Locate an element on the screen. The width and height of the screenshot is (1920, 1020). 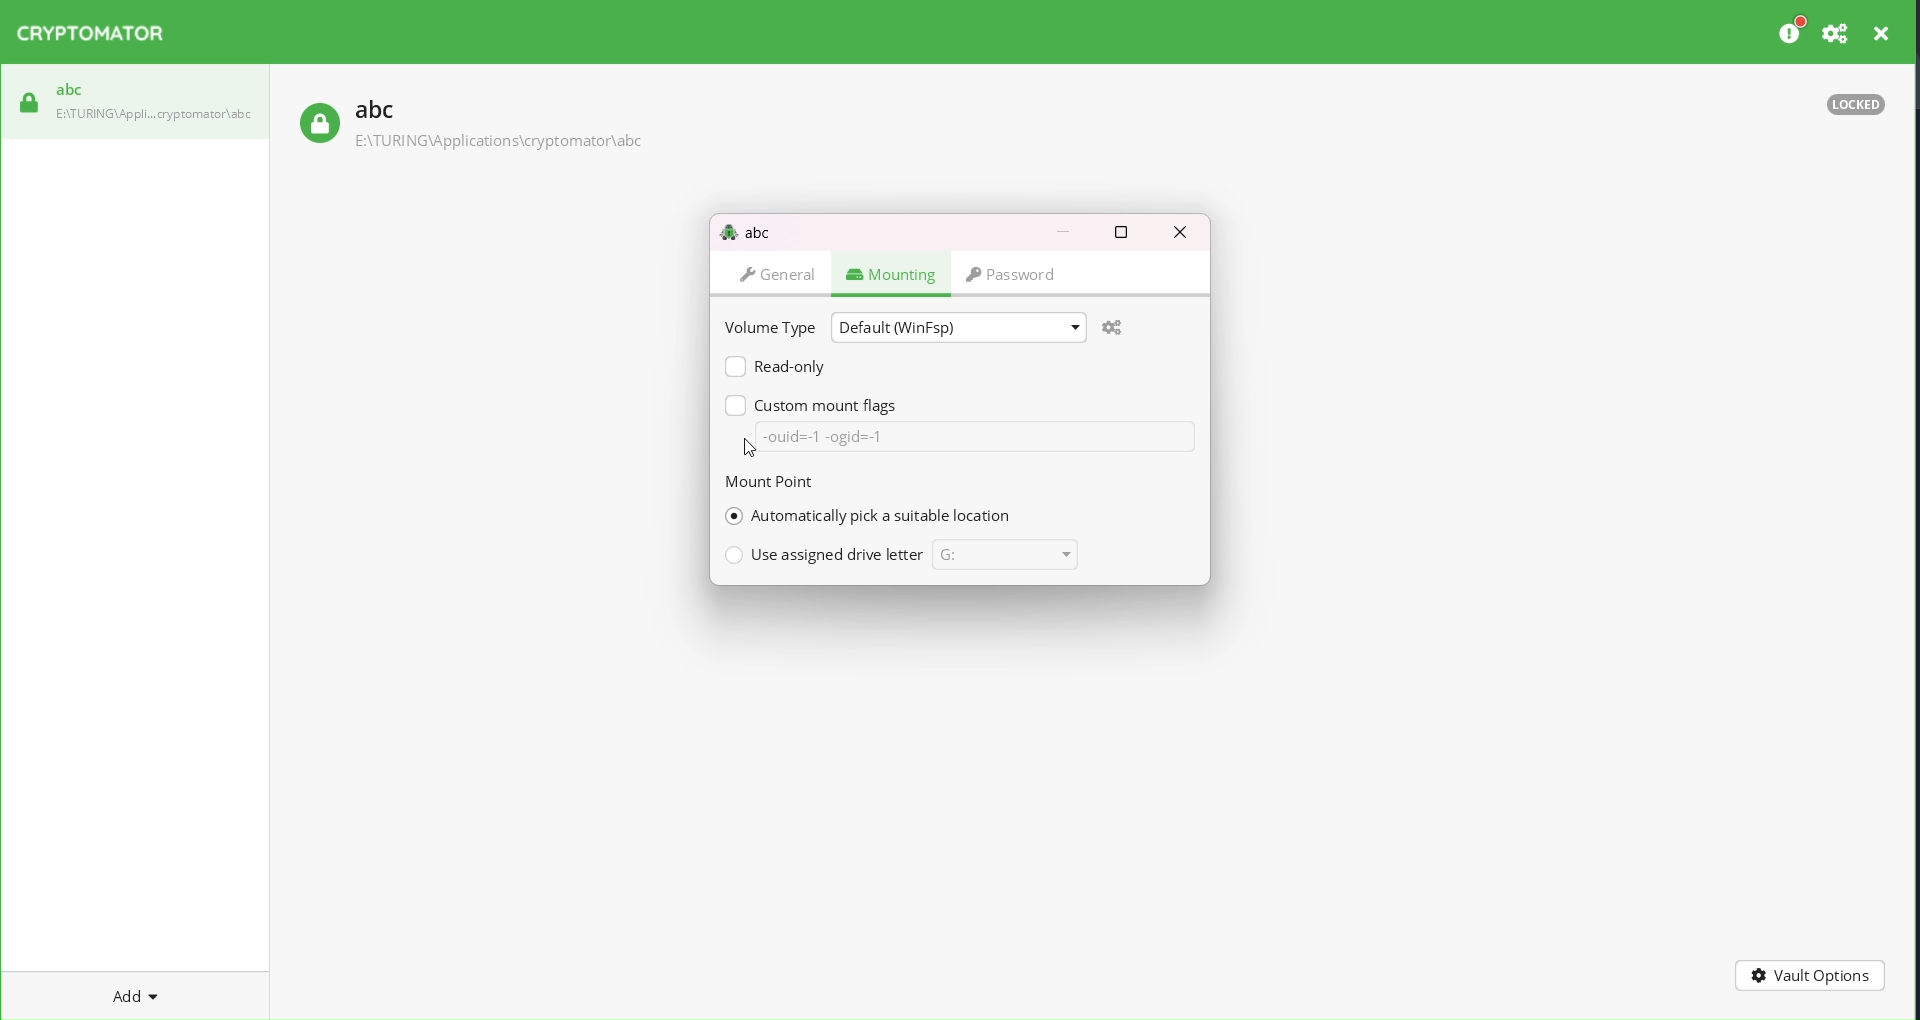
locked is located at coordinates (1853, 109).